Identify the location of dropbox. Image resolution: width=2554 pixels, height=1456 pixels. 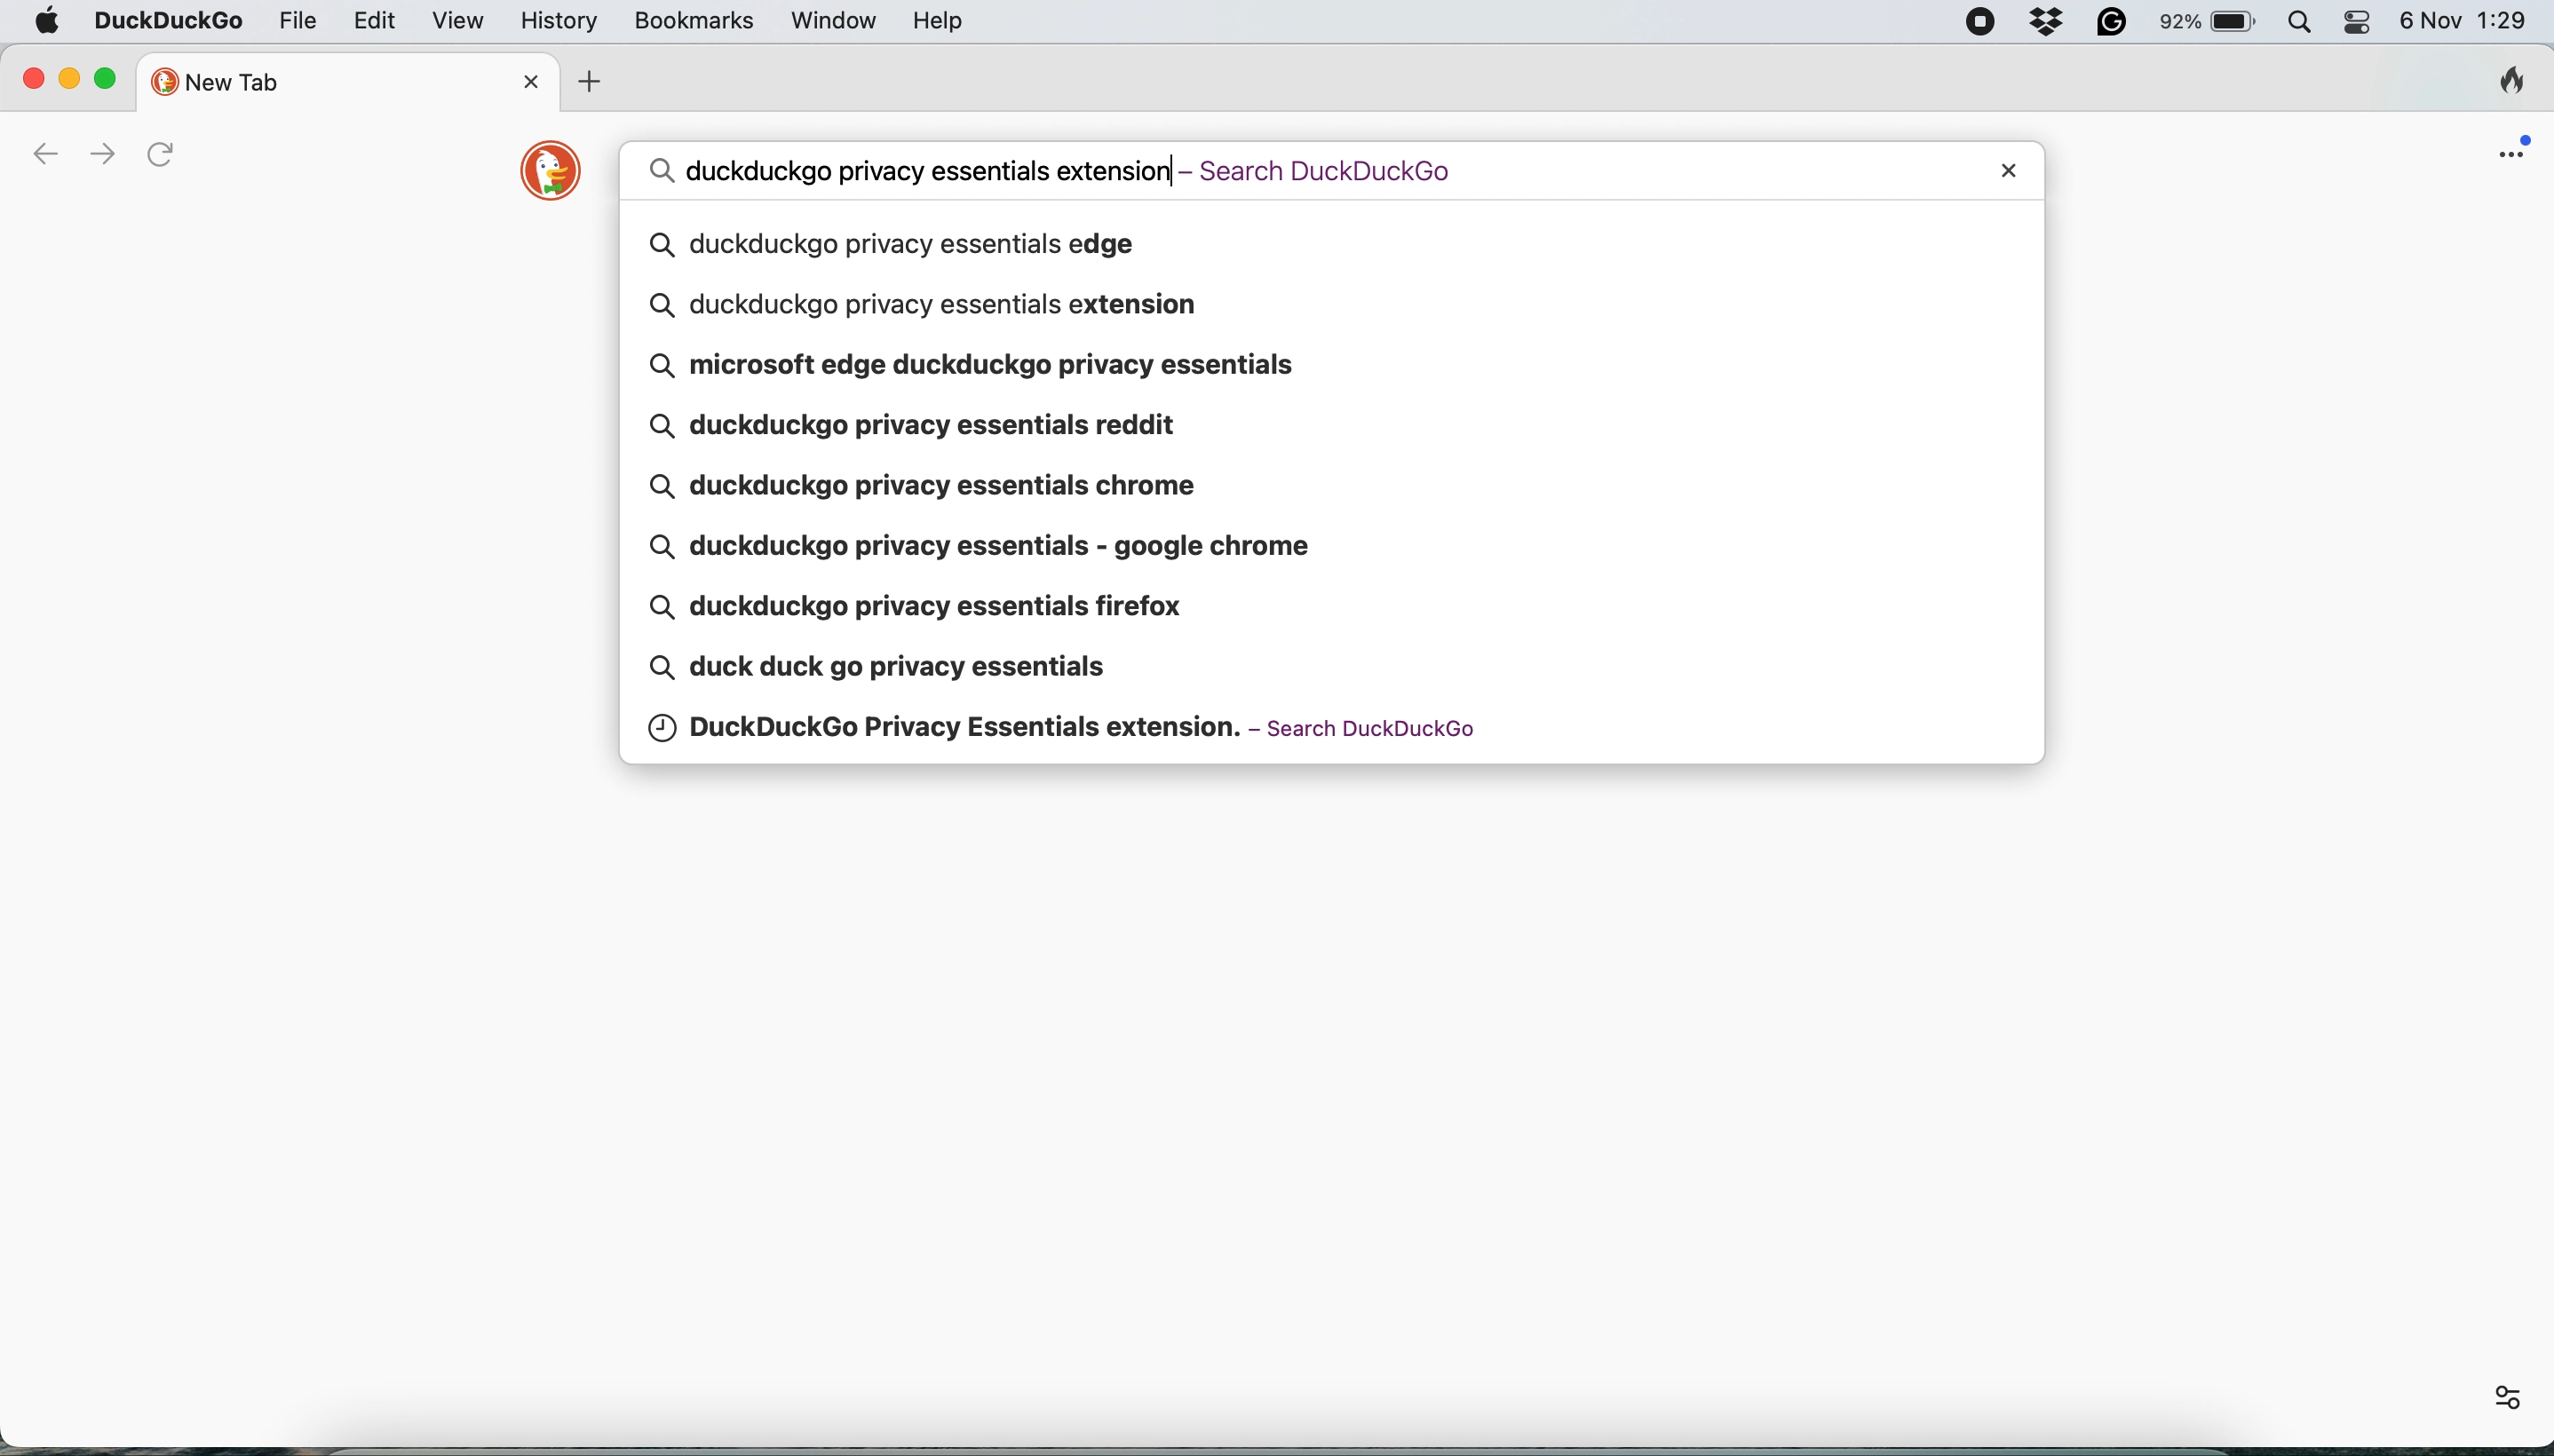
(2052, 22).